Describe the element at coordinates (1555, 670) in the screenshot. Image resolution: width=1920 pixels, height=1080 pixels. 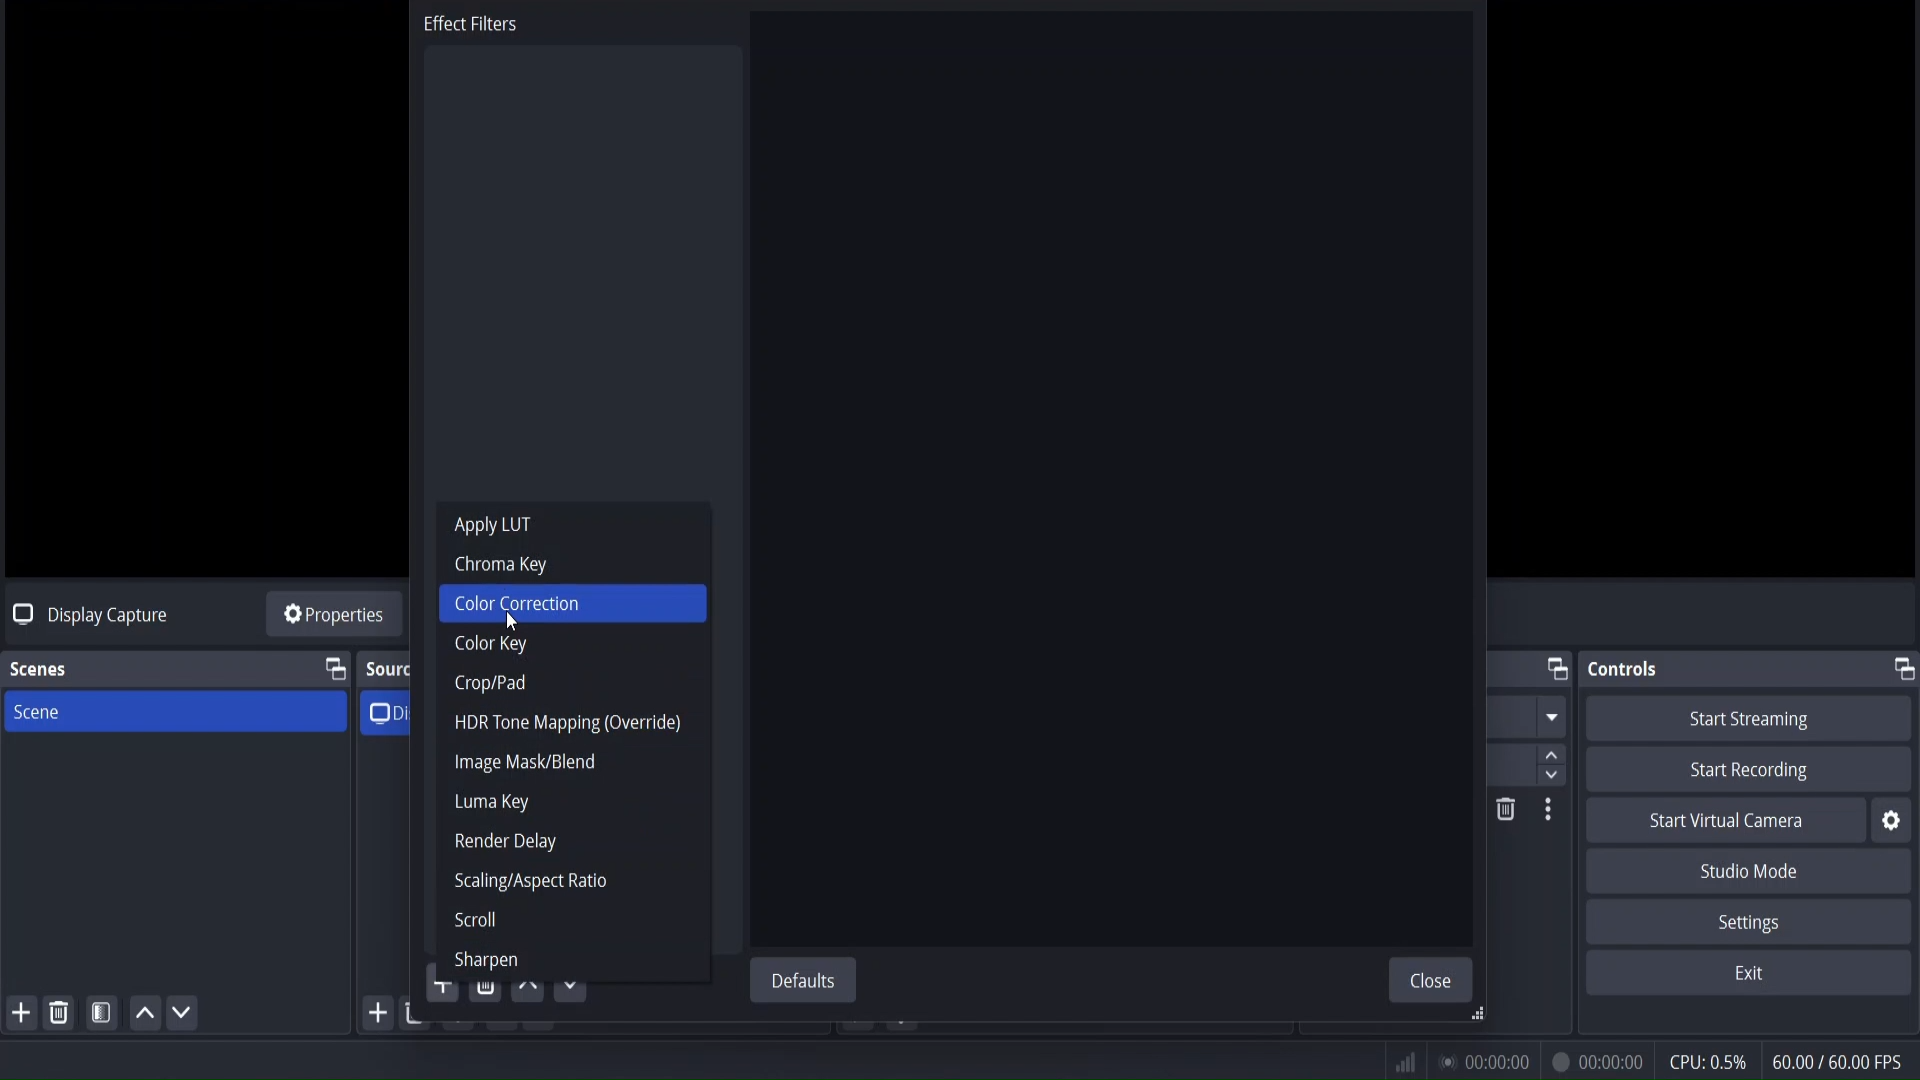
I see `change tab layout` at that location.